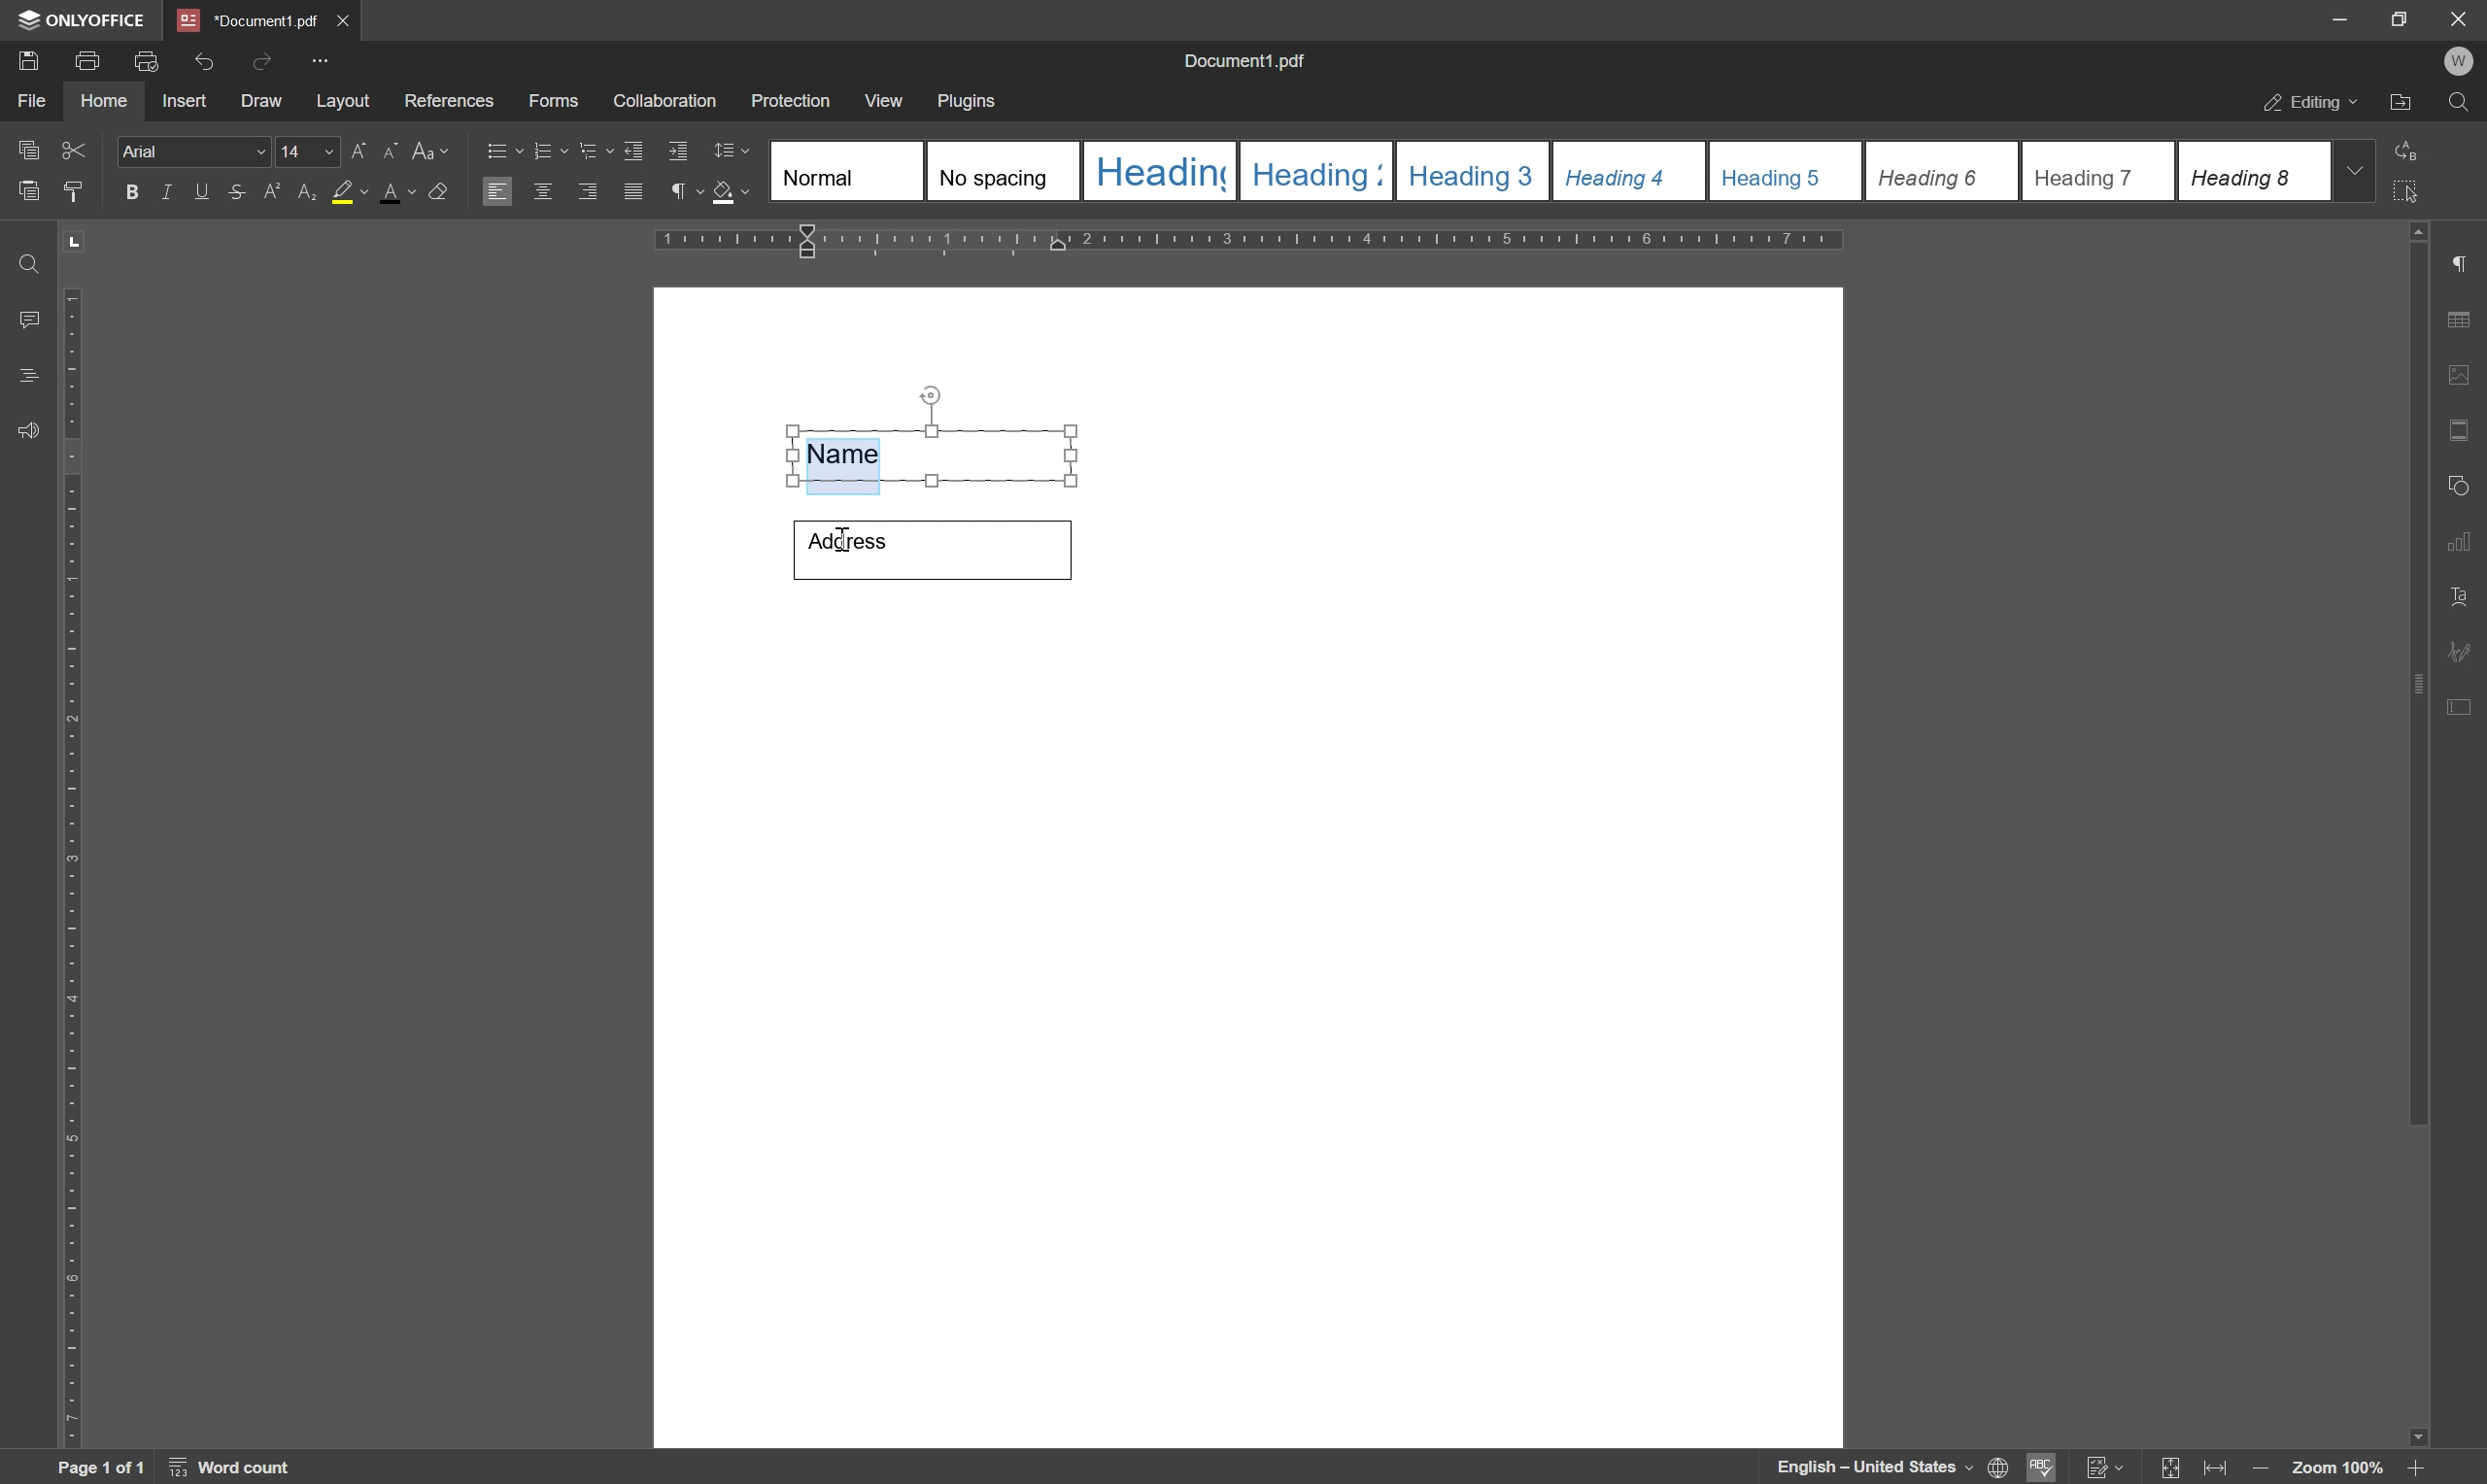 The image size is (2487, 1484). What do you see at coordinates (350, 153) in the screenshot?
I see `increment font size` at bounding box center [350, 153].